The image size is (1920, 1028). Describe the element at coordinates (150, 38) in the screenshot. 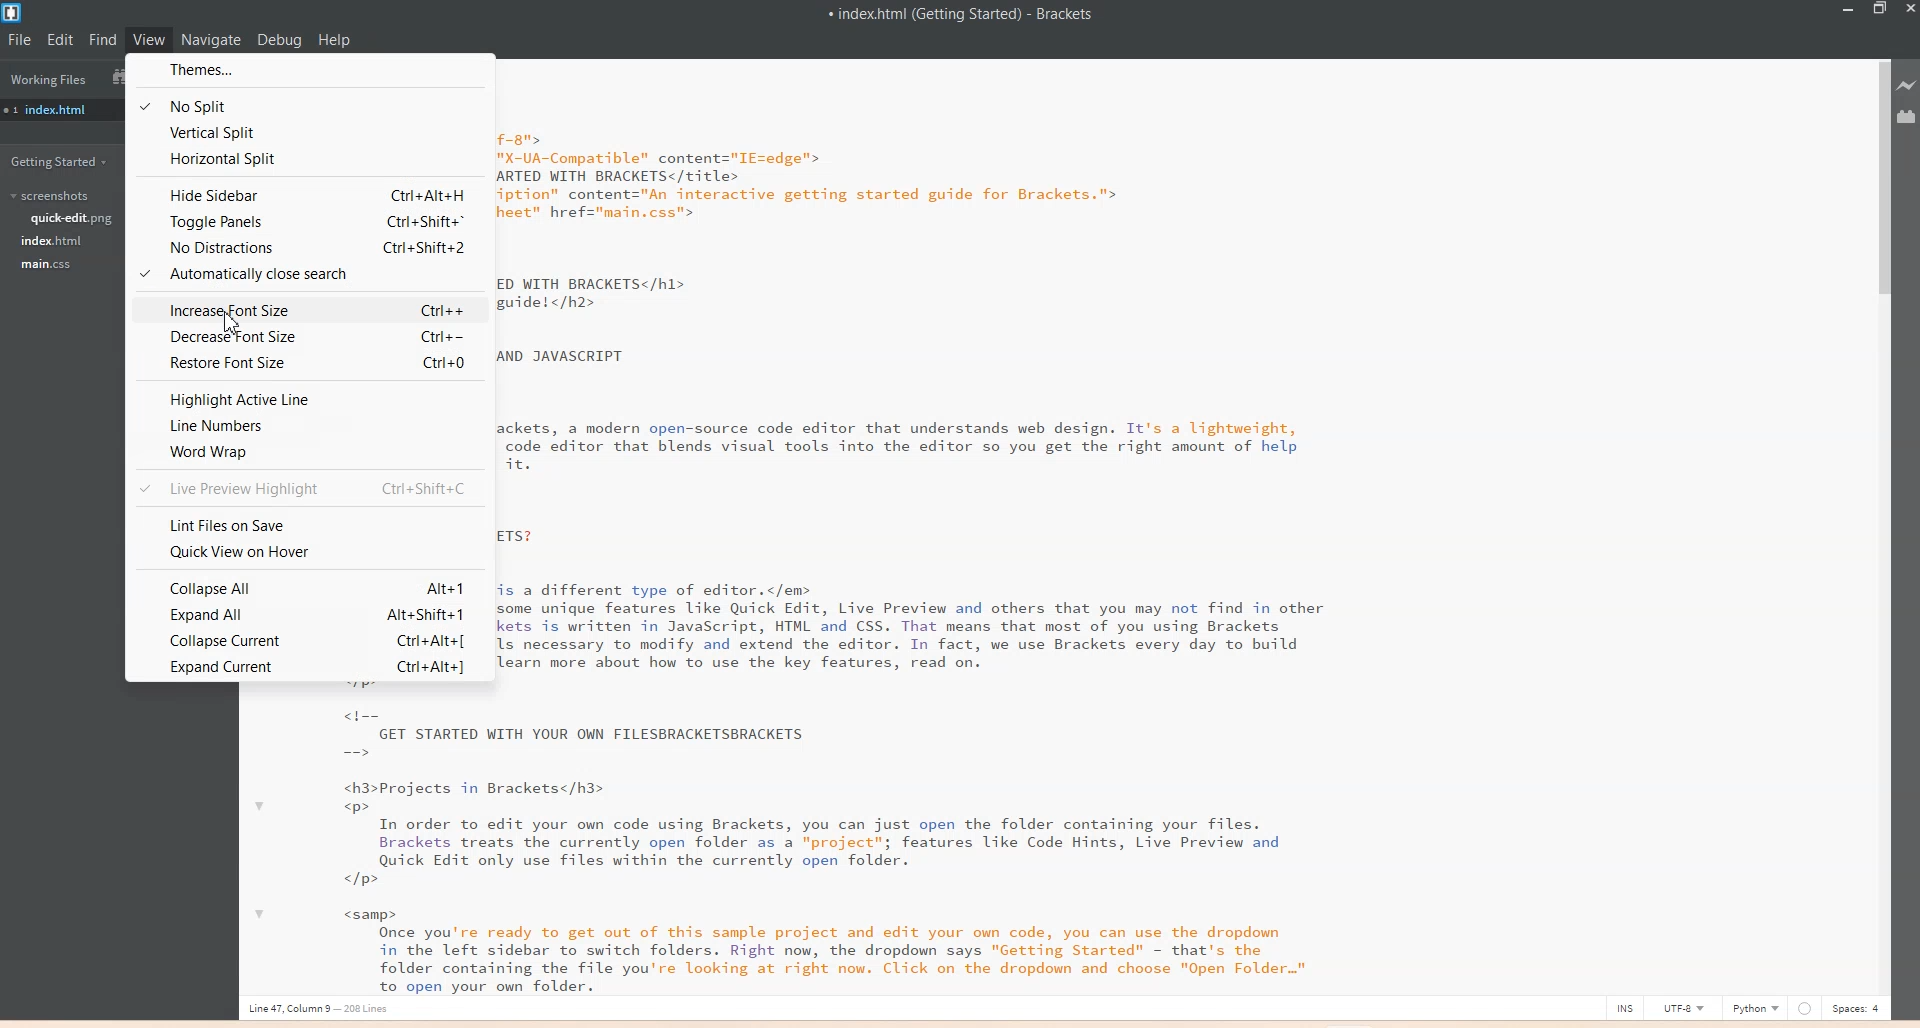

I see `View` at that location.